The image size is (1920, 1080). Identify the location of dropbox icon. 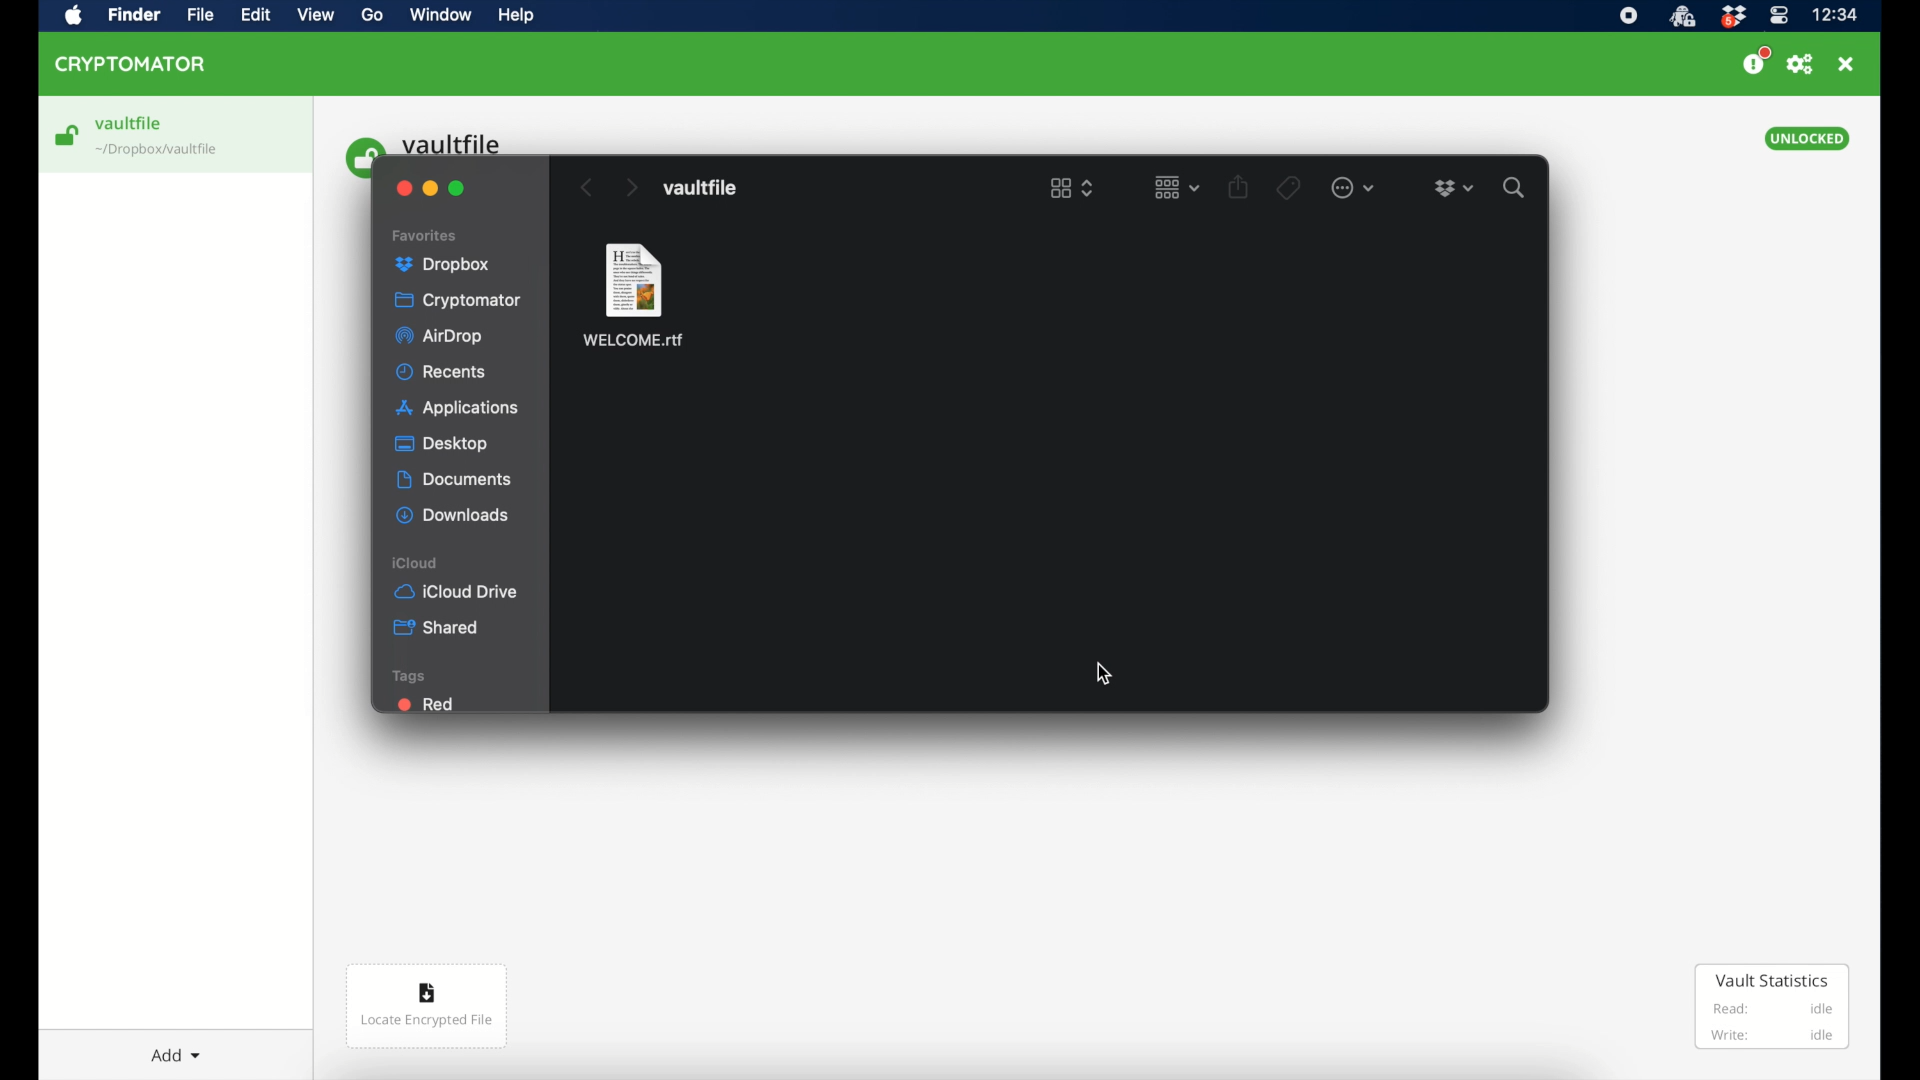
(1453, 187).